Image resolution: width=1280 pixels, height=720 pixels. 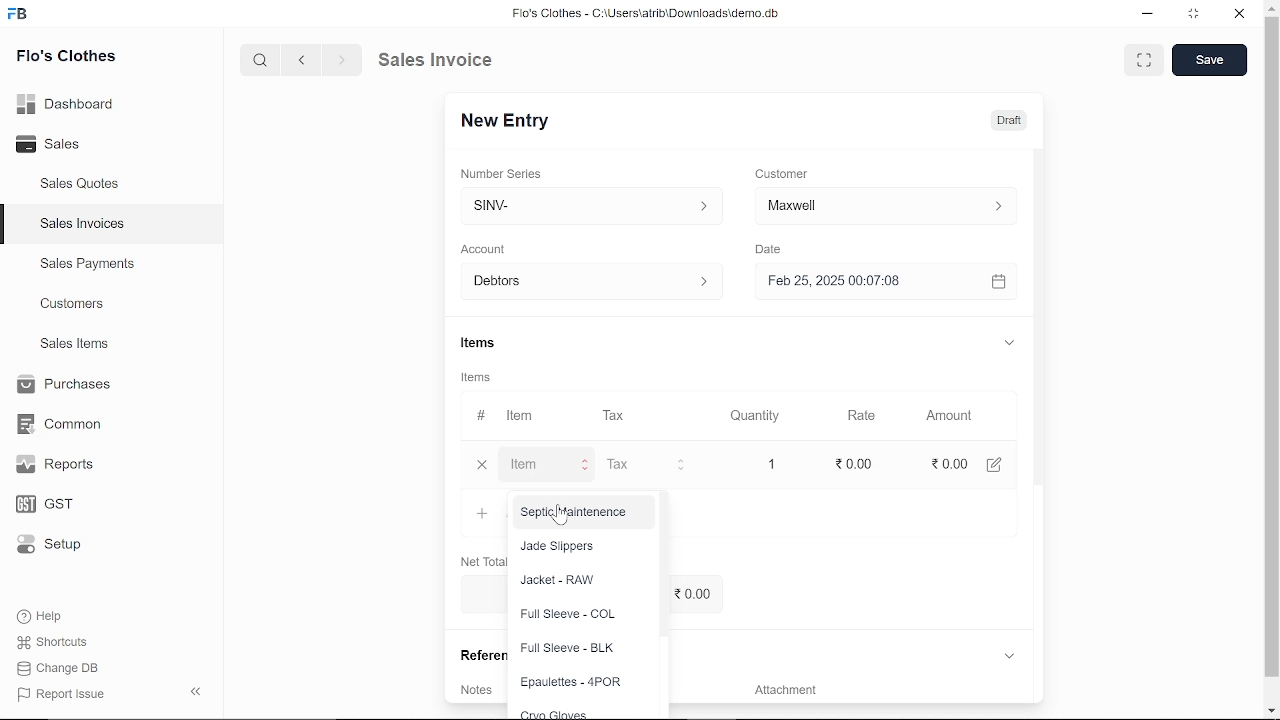 I want to click on Common, so click(x=62, y=424).